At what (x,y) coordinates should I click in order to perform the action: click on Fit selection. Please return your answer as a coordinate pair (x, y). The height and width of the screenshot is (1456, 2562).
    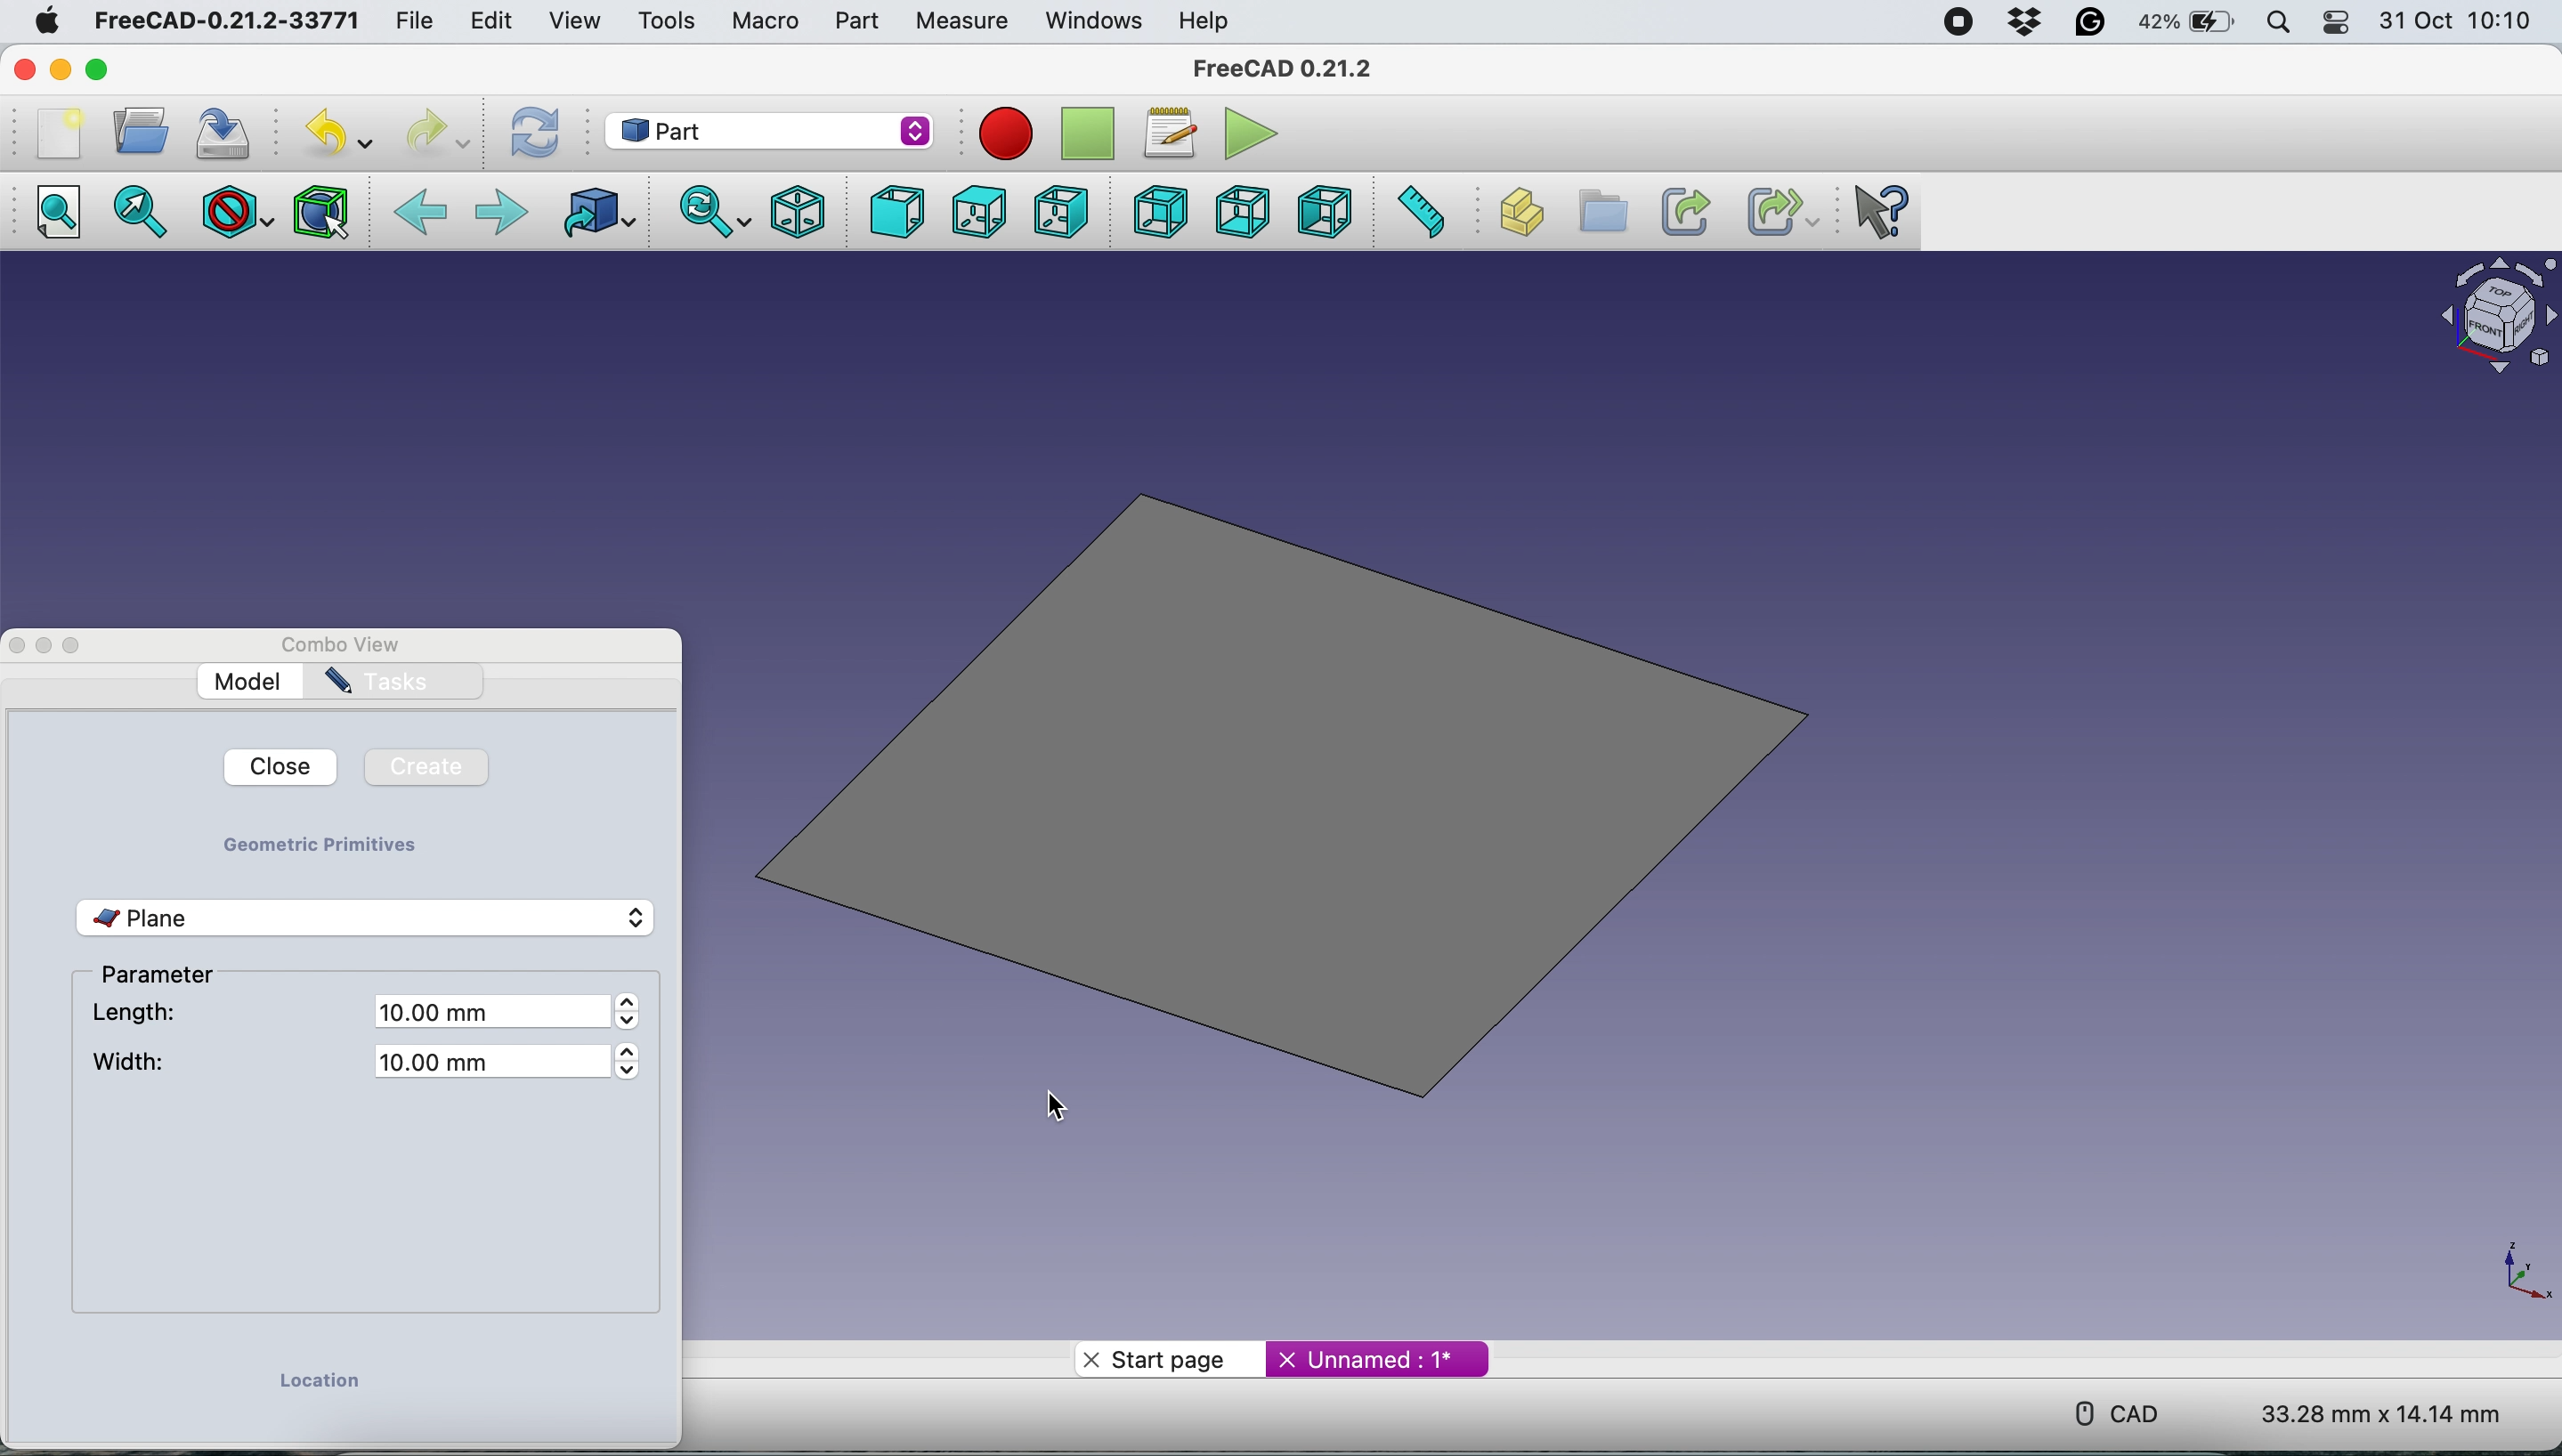
    Looking at the image, I should click on (133, 210).